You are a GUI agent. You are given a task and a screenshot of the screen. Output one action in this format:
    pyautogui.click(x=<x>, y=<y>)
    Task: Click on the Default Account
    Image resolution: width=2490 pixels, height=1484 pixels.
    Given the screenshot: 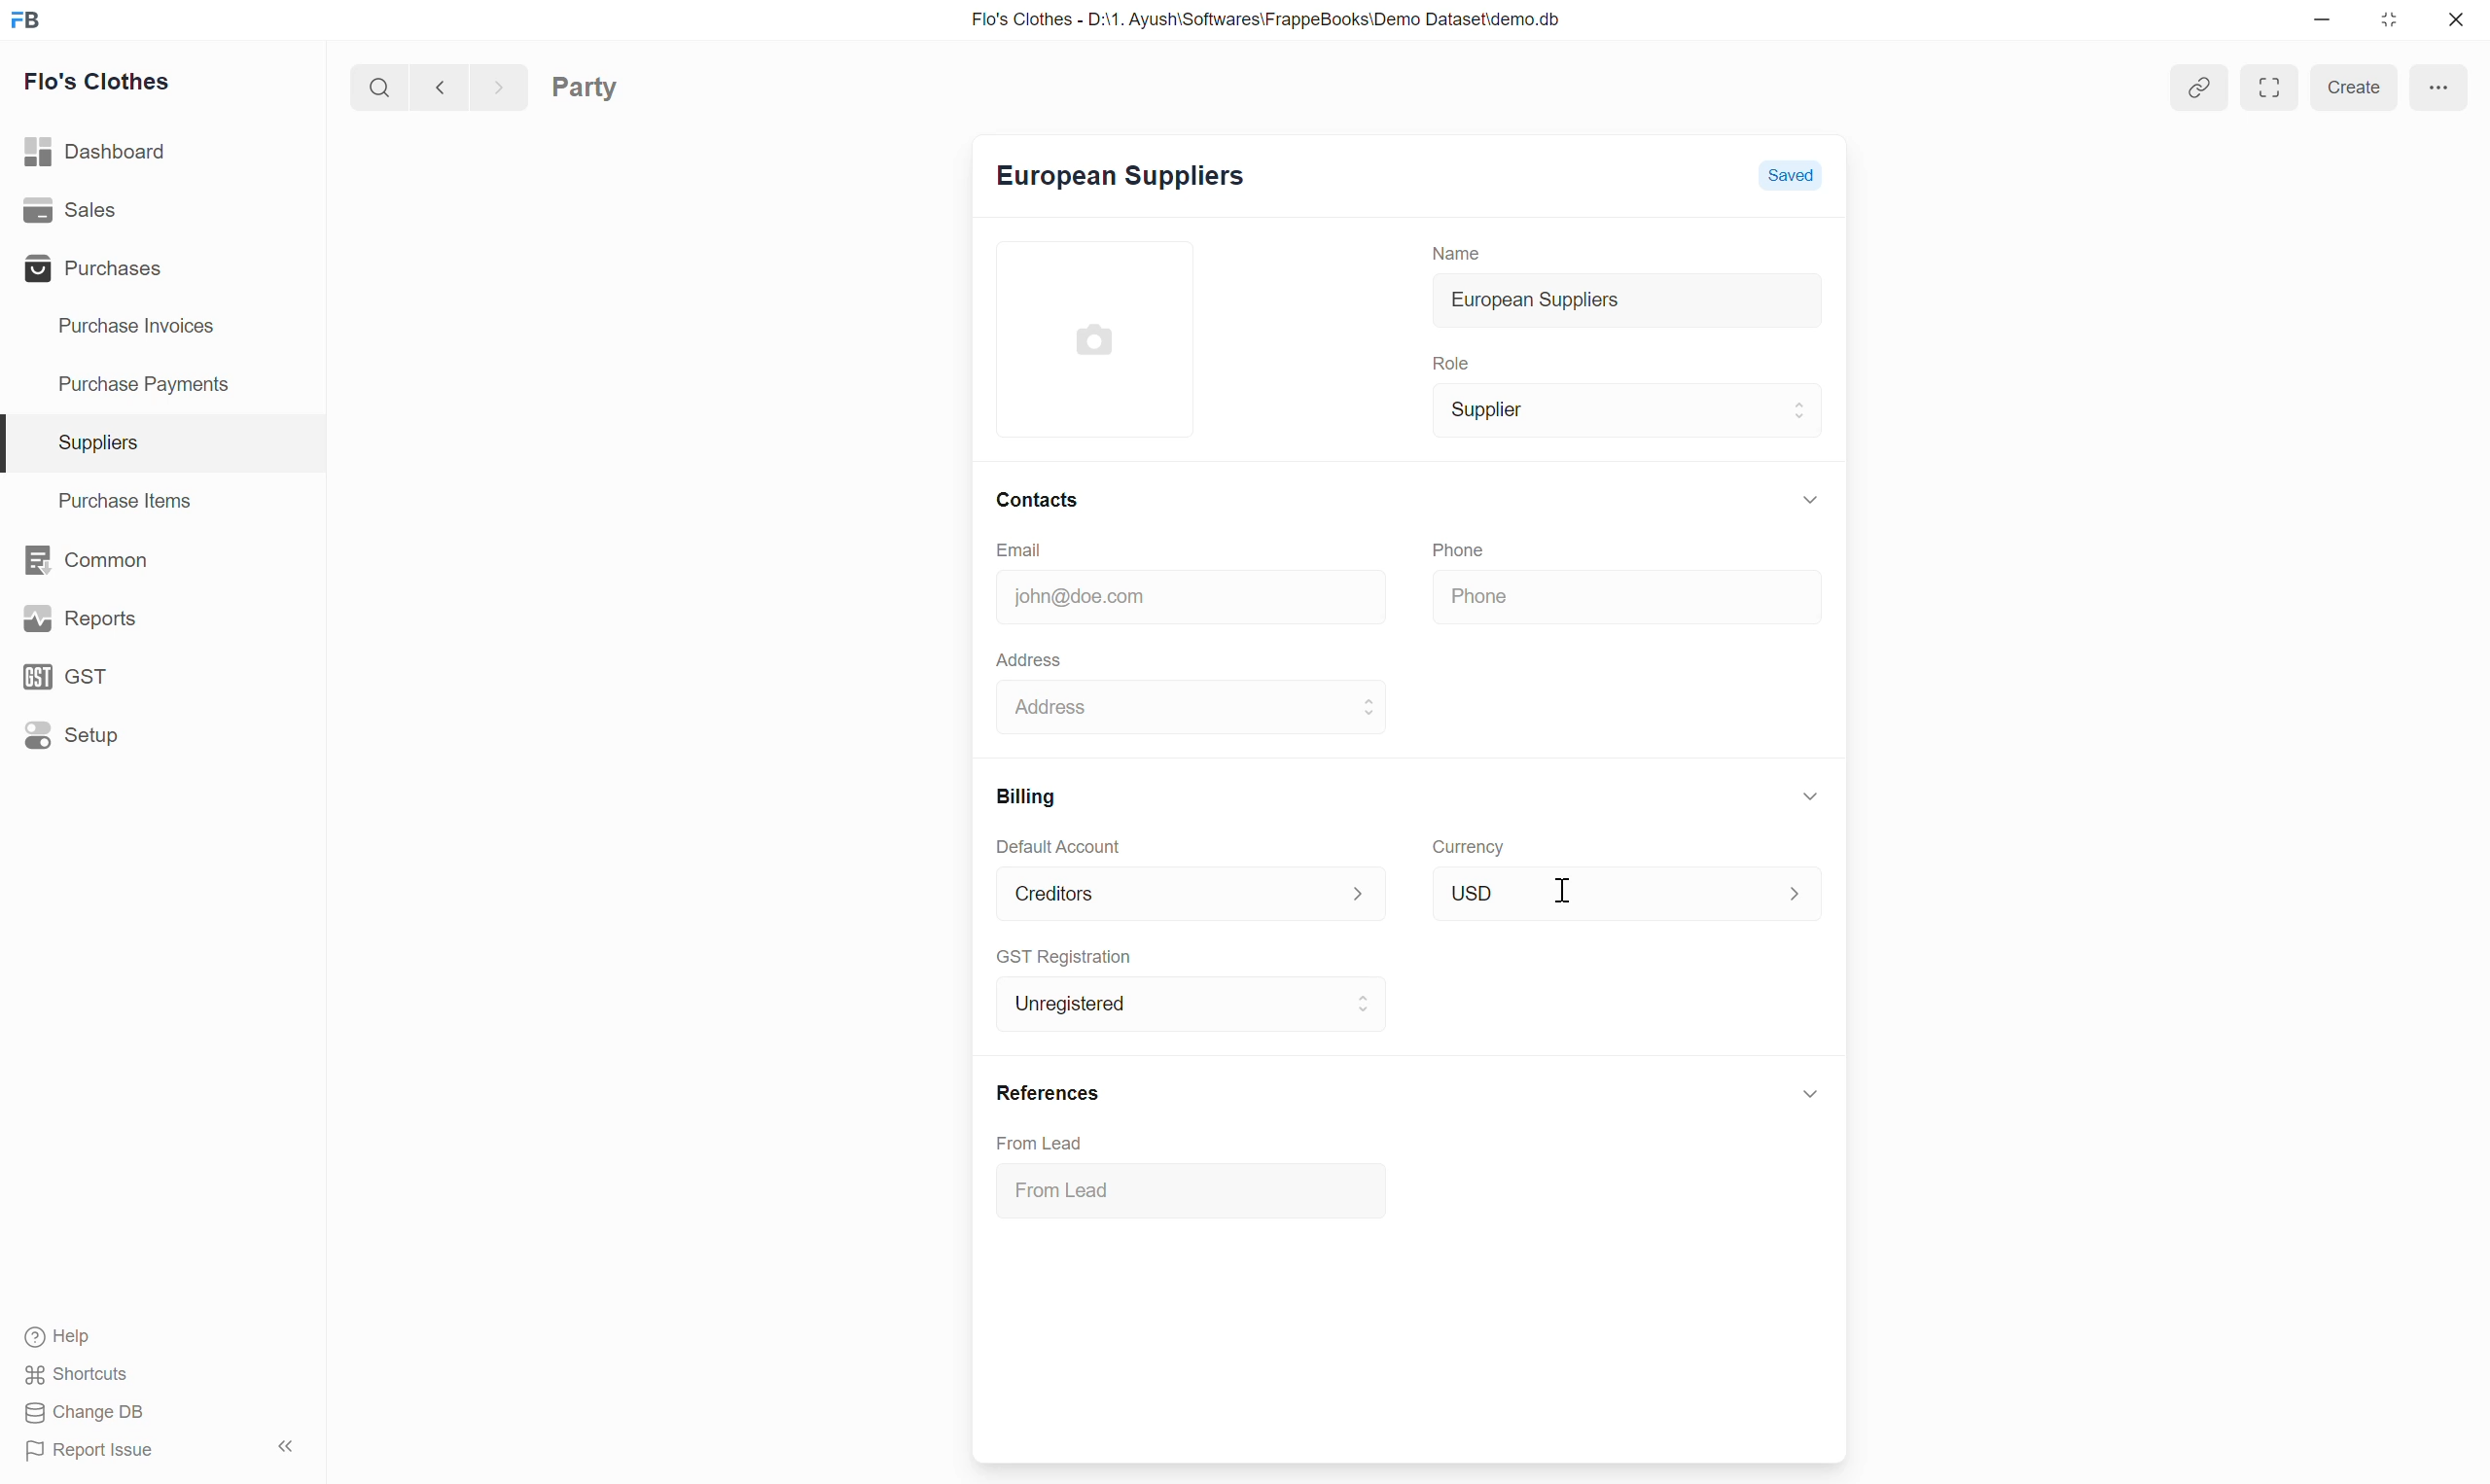 What is the action you would take?
    pyautogui.click(x=1056, y=845)
    